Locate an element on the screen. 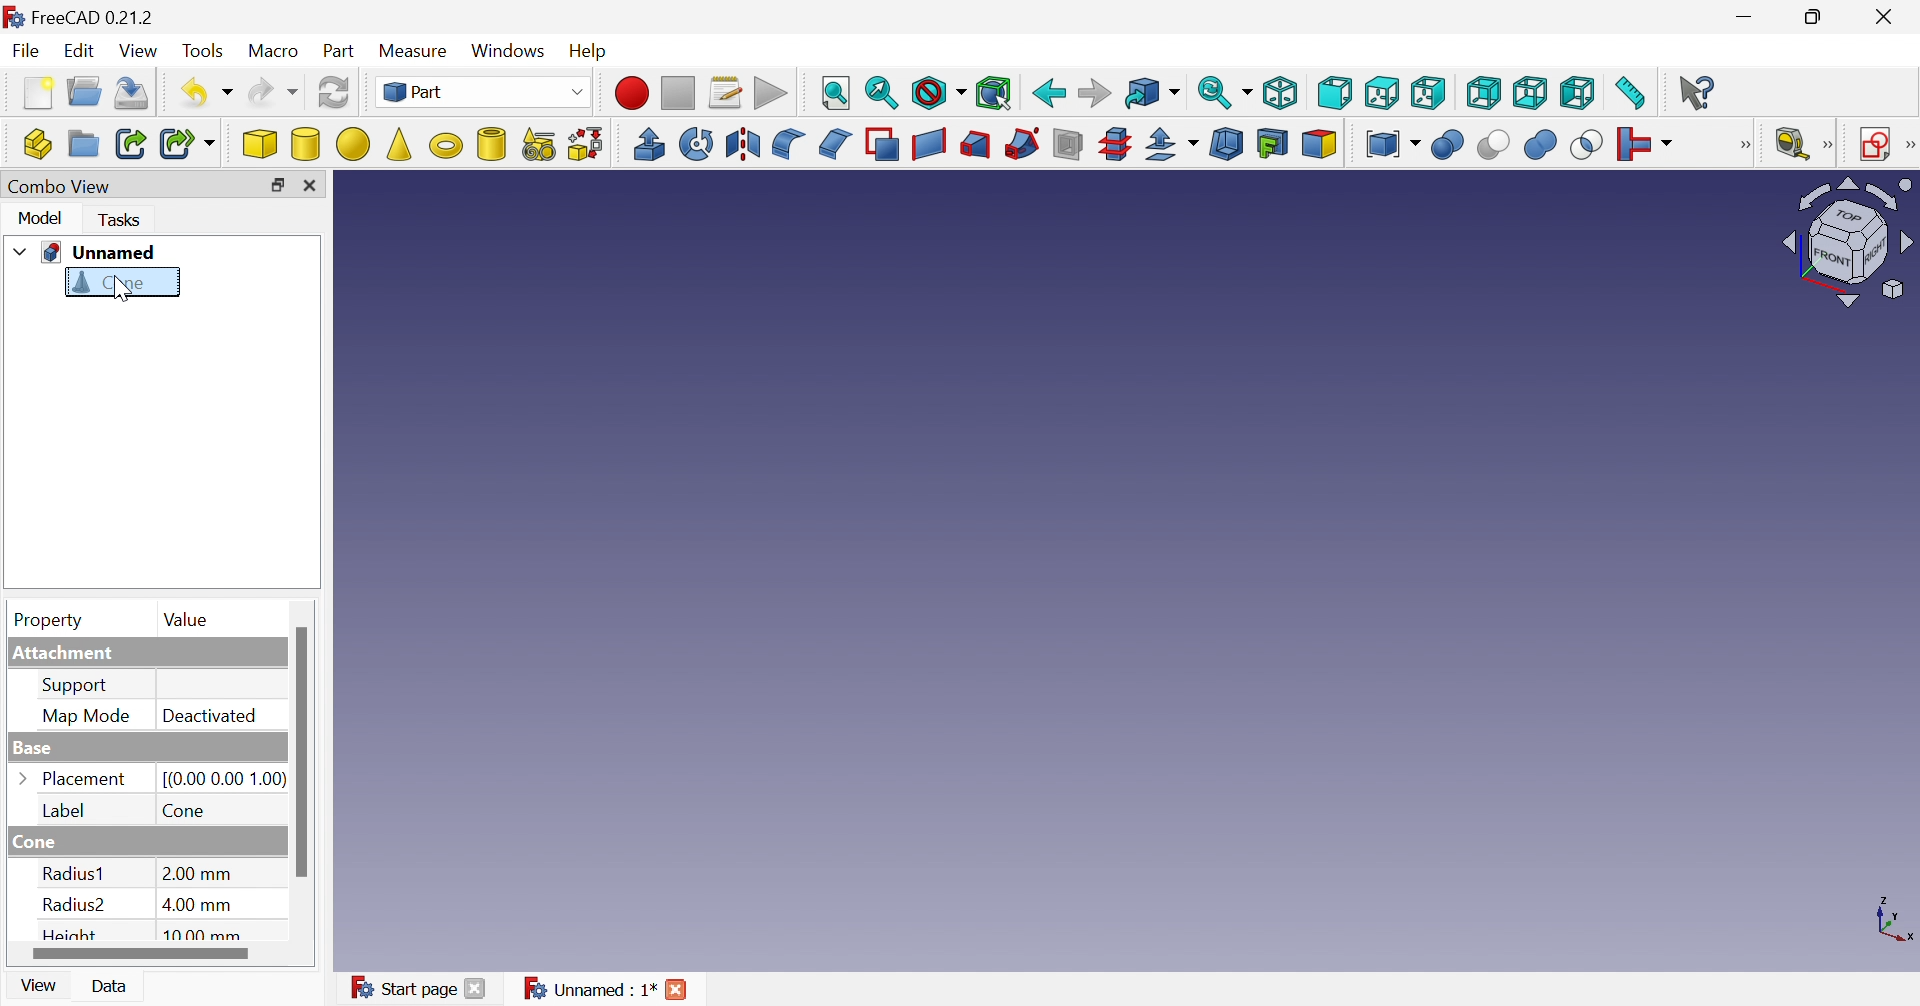  New is located at coordinates (33, 93).